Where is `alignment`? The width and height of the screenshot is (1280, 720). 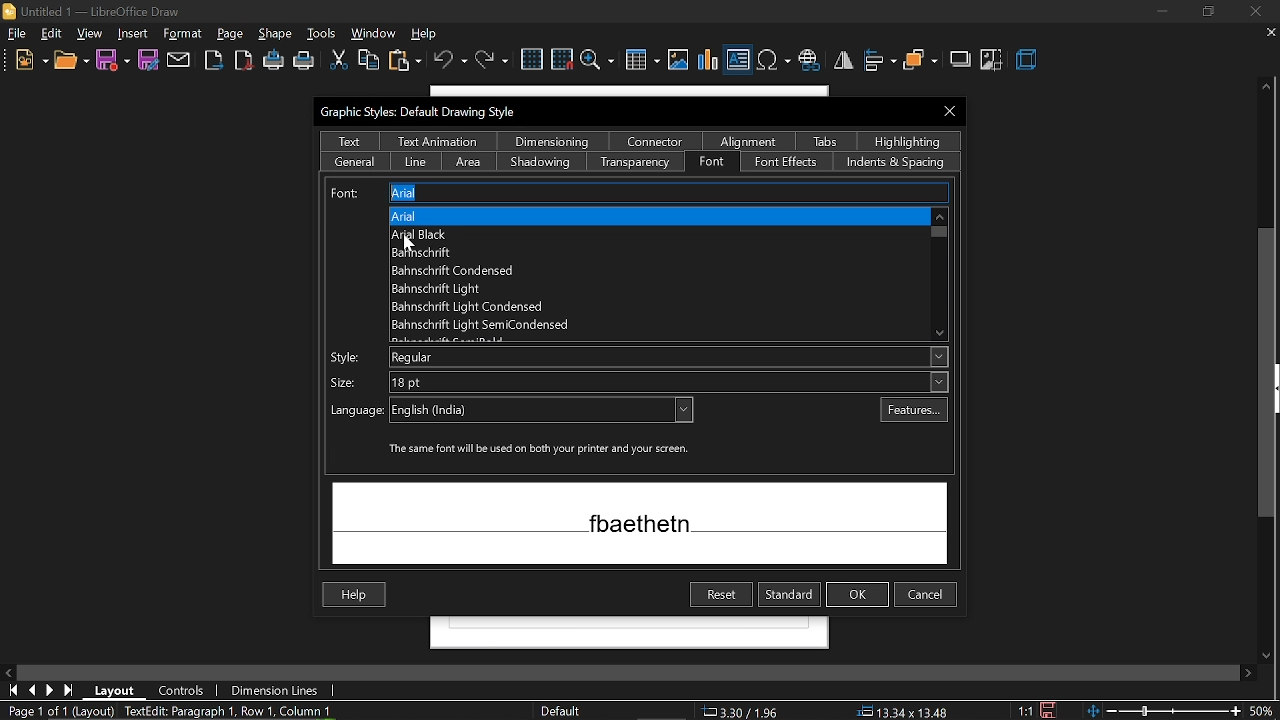
alignment is located at coordinates (749, 141).